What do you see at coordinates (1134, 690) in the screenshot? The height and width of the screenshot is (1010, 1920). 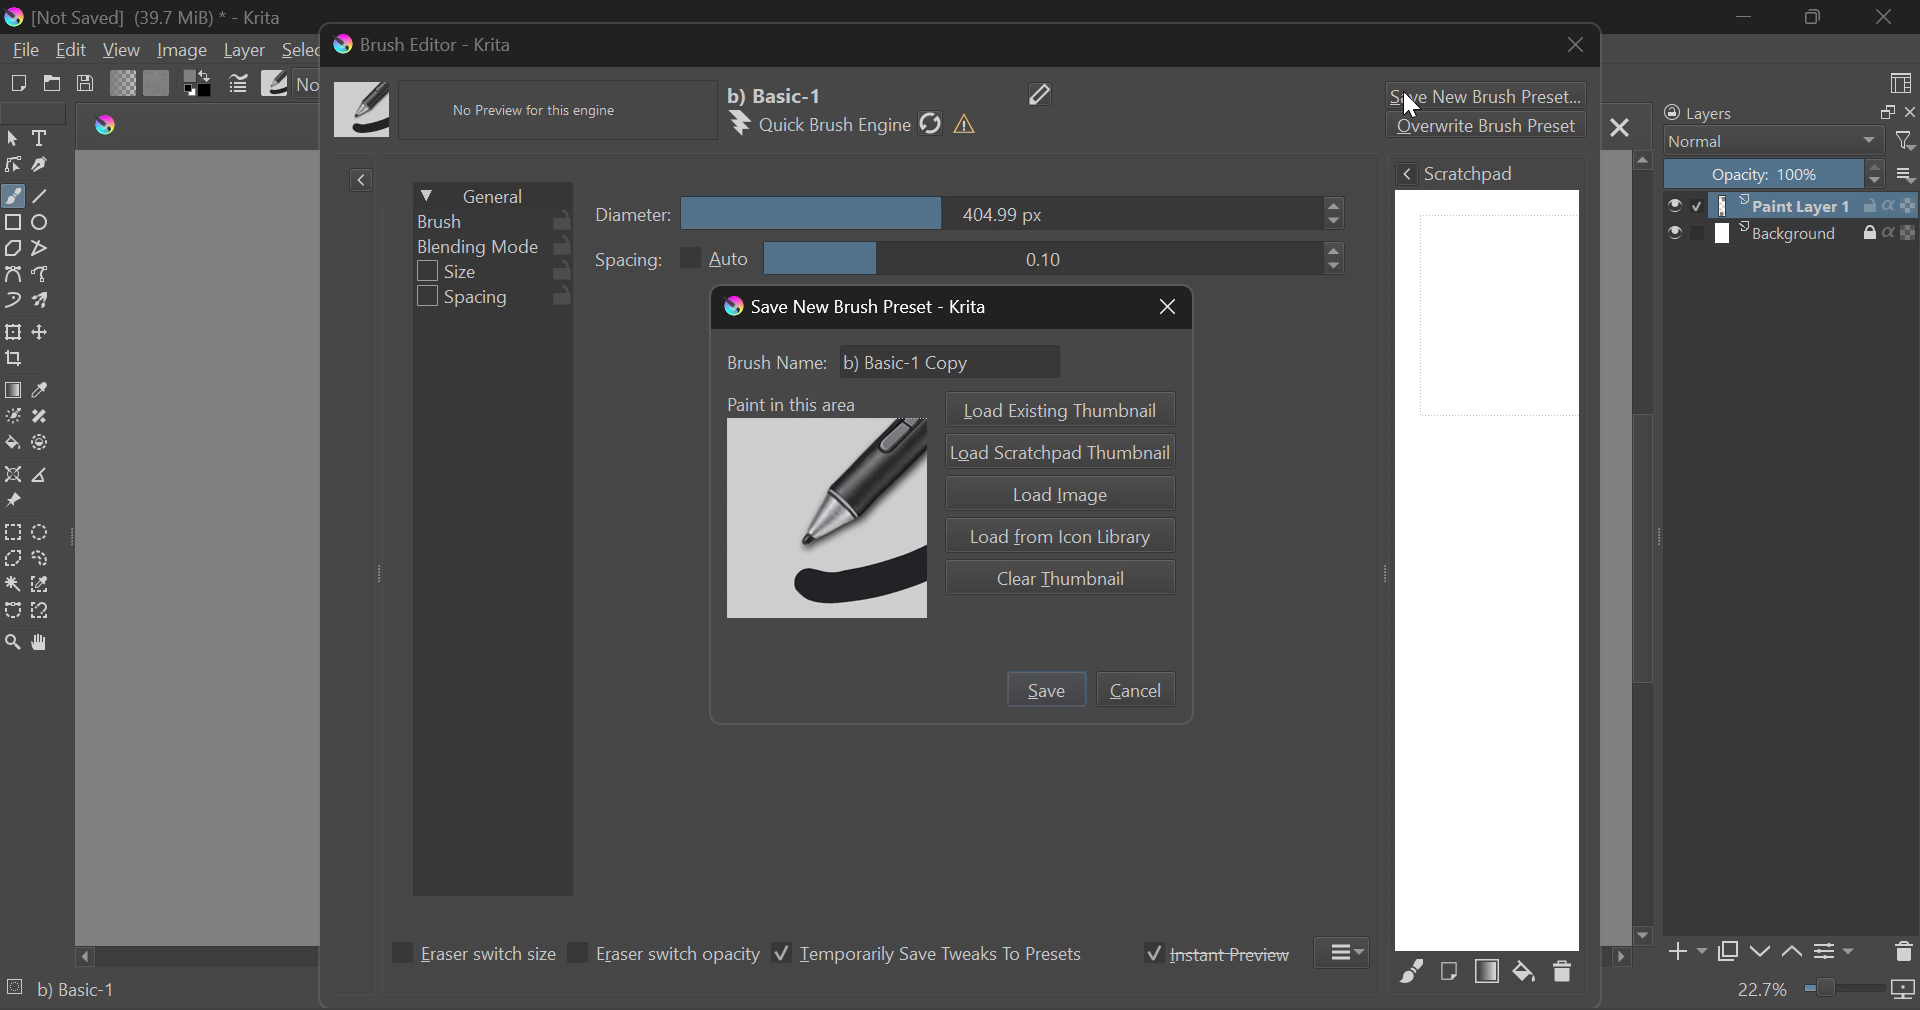 I see `Cancel` at bounding box center [1134, 690].